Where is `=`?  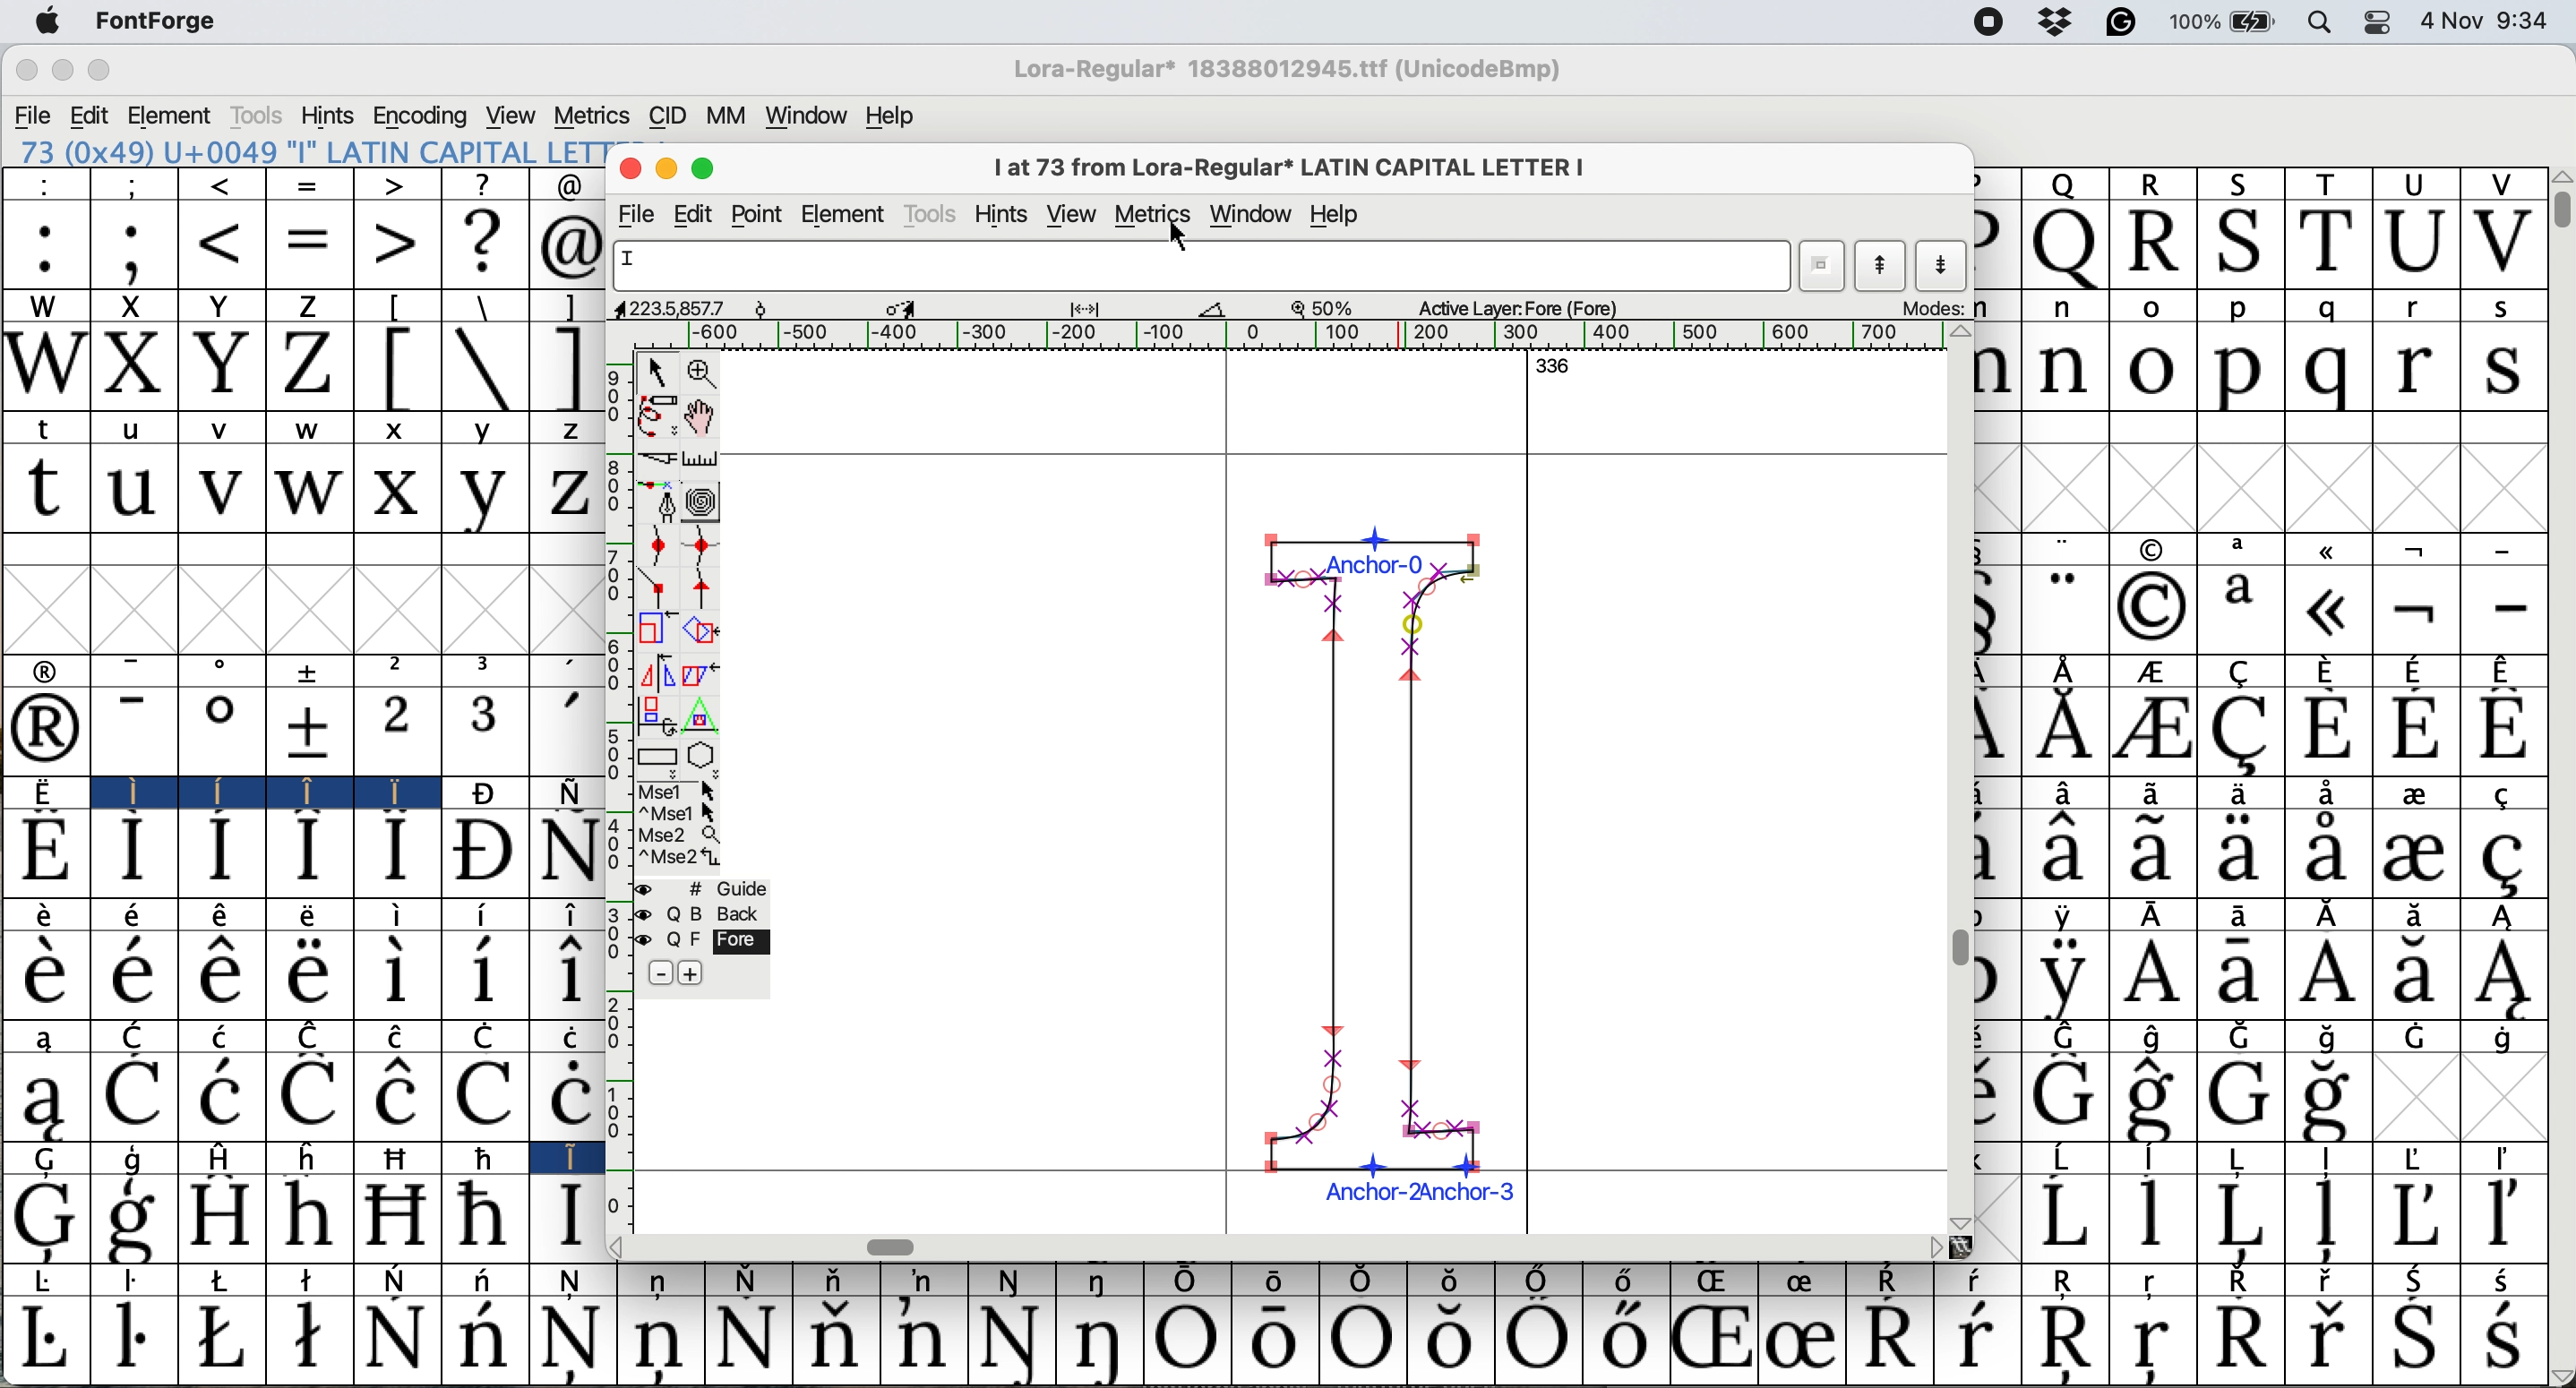
= is located at coordinates (313, 186).